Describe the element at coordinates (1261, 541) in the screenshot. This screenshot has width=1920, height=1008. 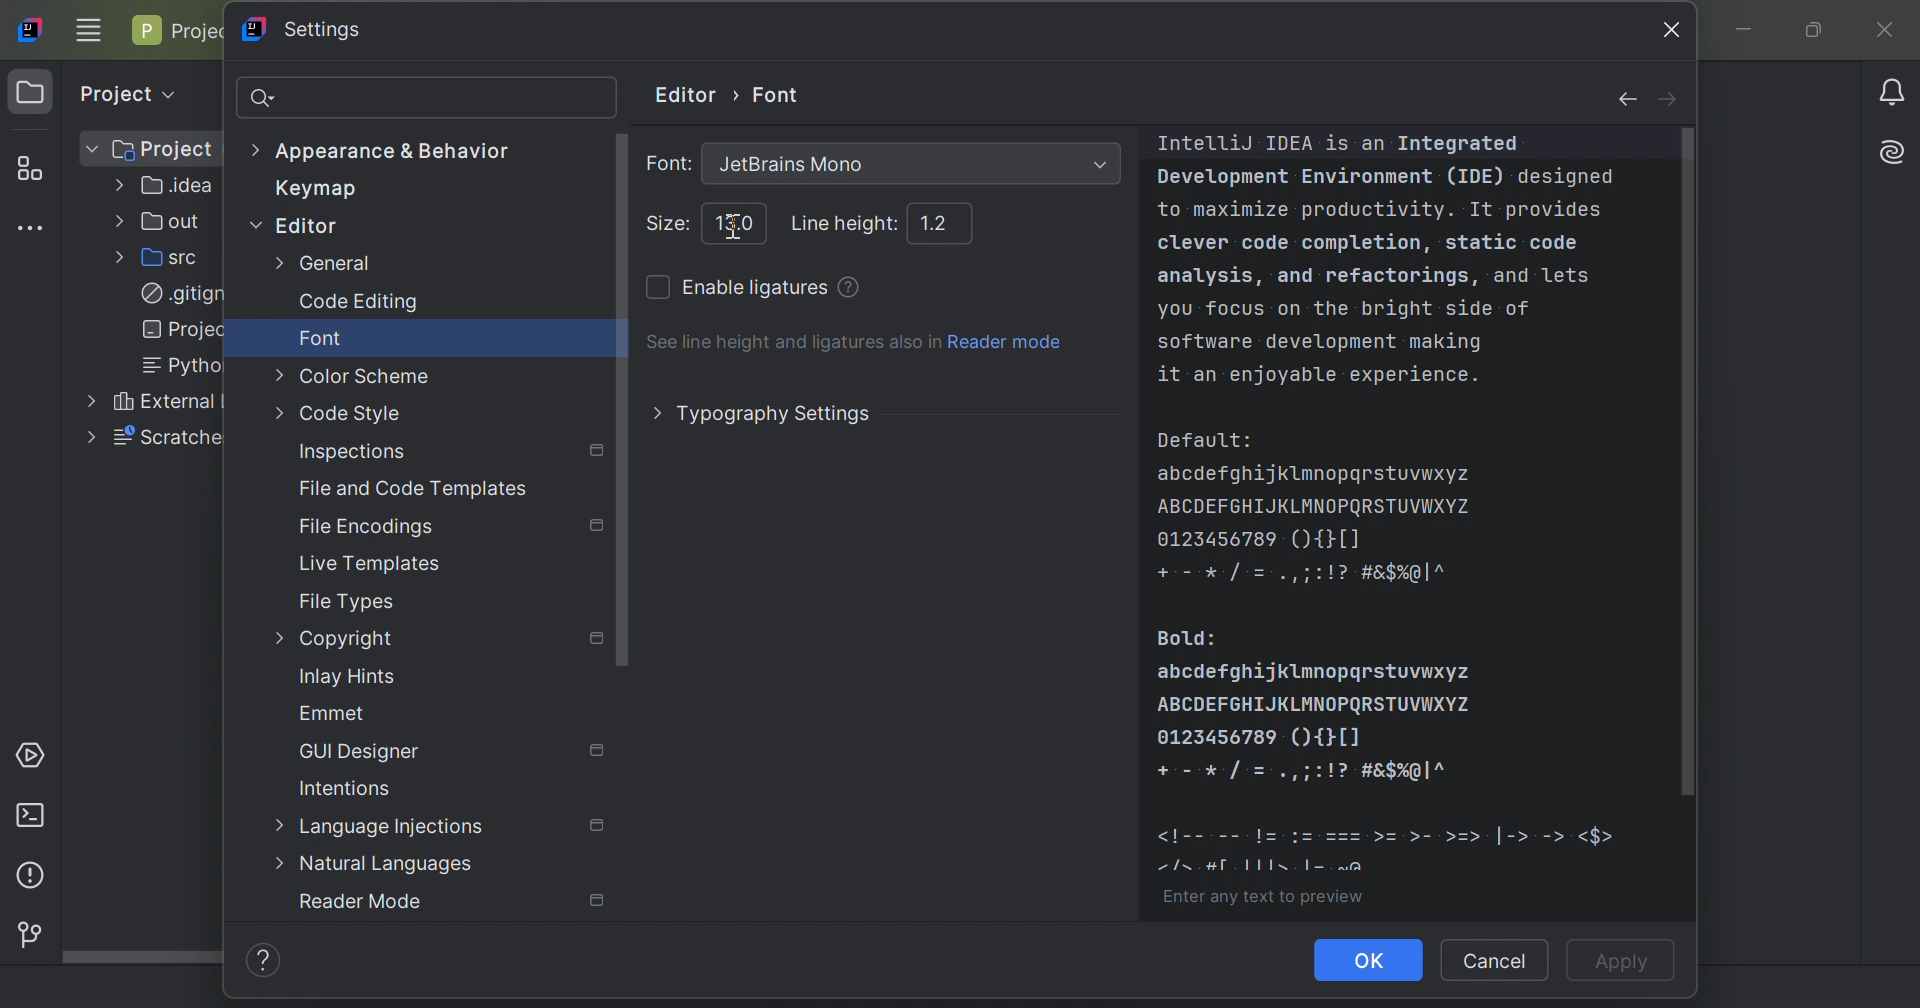
I see `0123456789(){}[]` at that location.